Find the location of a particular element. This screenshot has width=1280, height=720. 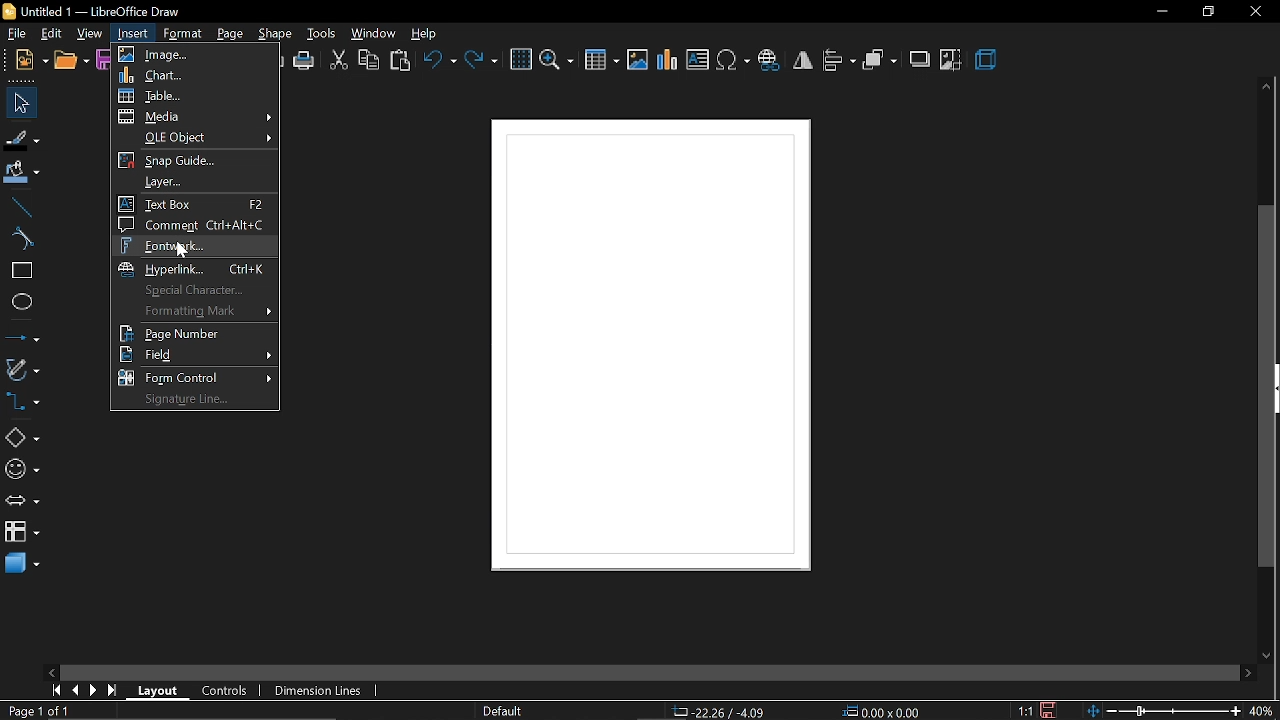

lines and arrow is located at coordinates (22, 337).